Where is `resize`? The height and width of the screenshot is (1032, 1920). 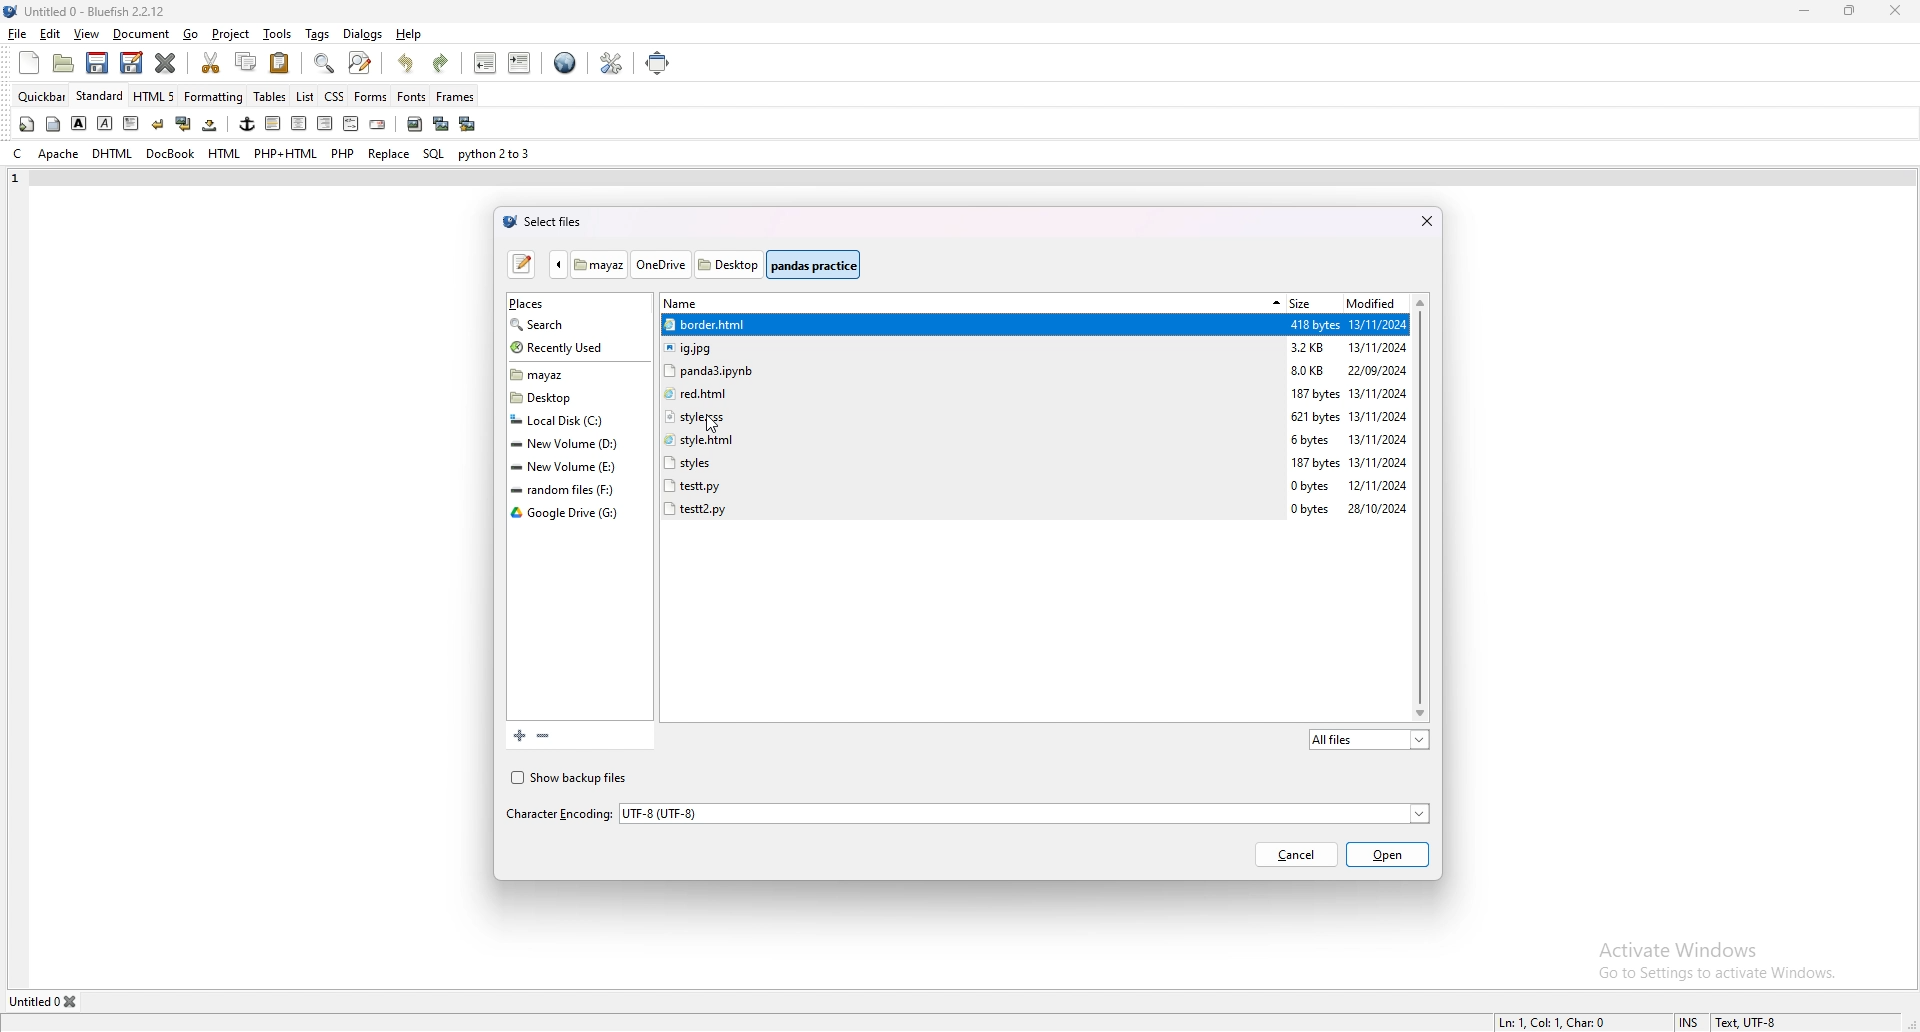
resize is located at coordinates (1850, 10).